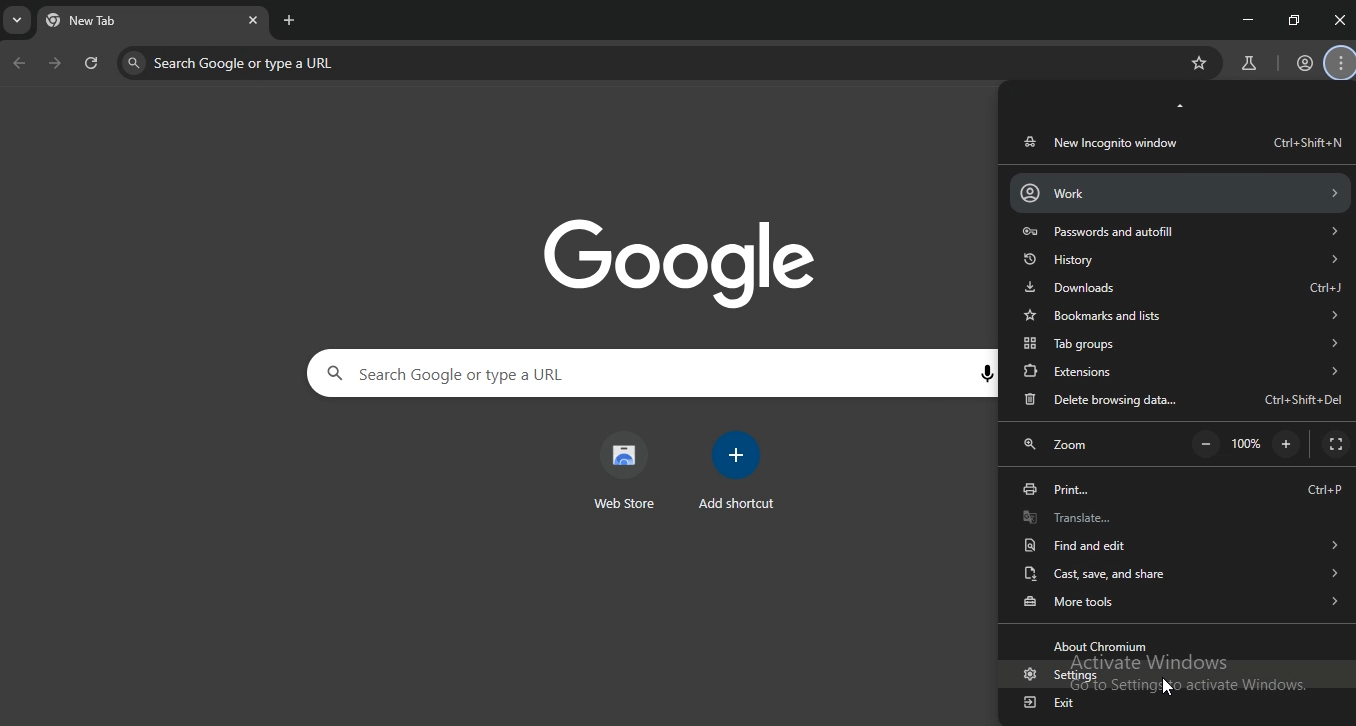 The image size is (1356, 726). Describe the element at coordinates (1182, 370) in the screenshot. I see `extensions` at that location.